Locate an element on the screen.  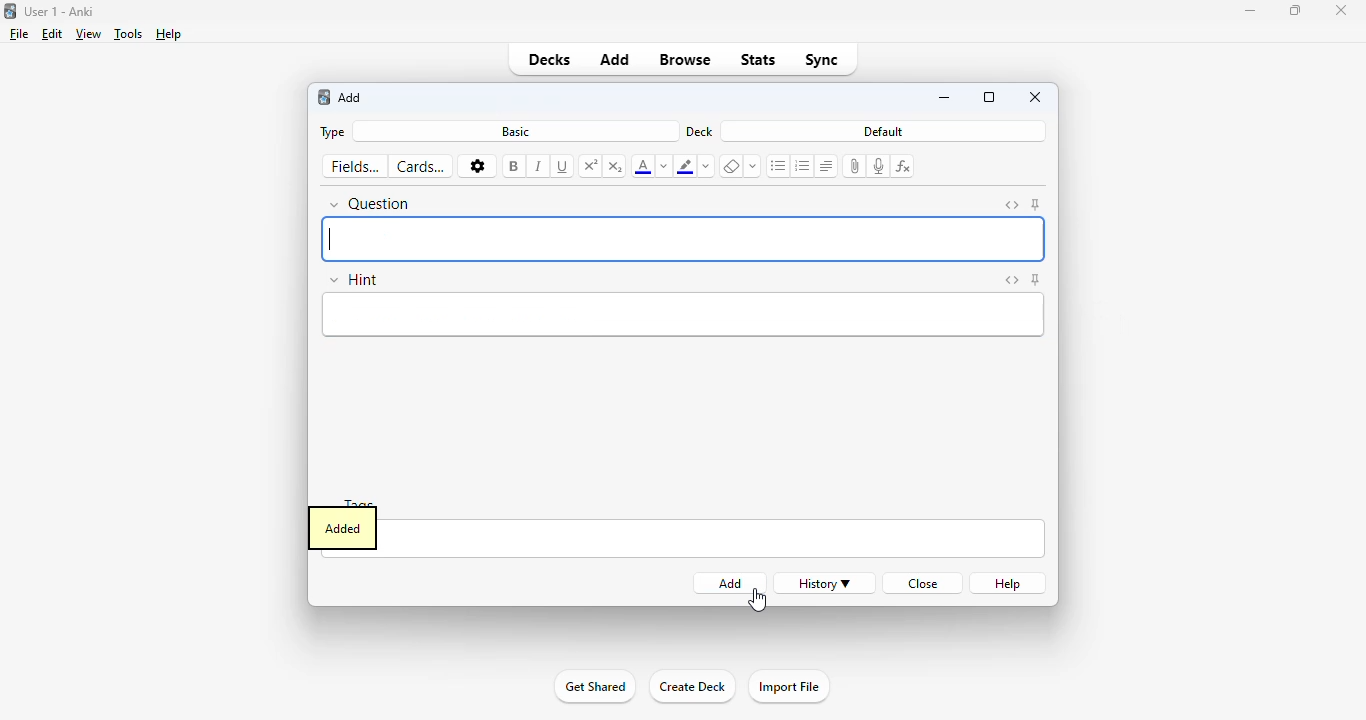
options is located at coordinates (477, 166).